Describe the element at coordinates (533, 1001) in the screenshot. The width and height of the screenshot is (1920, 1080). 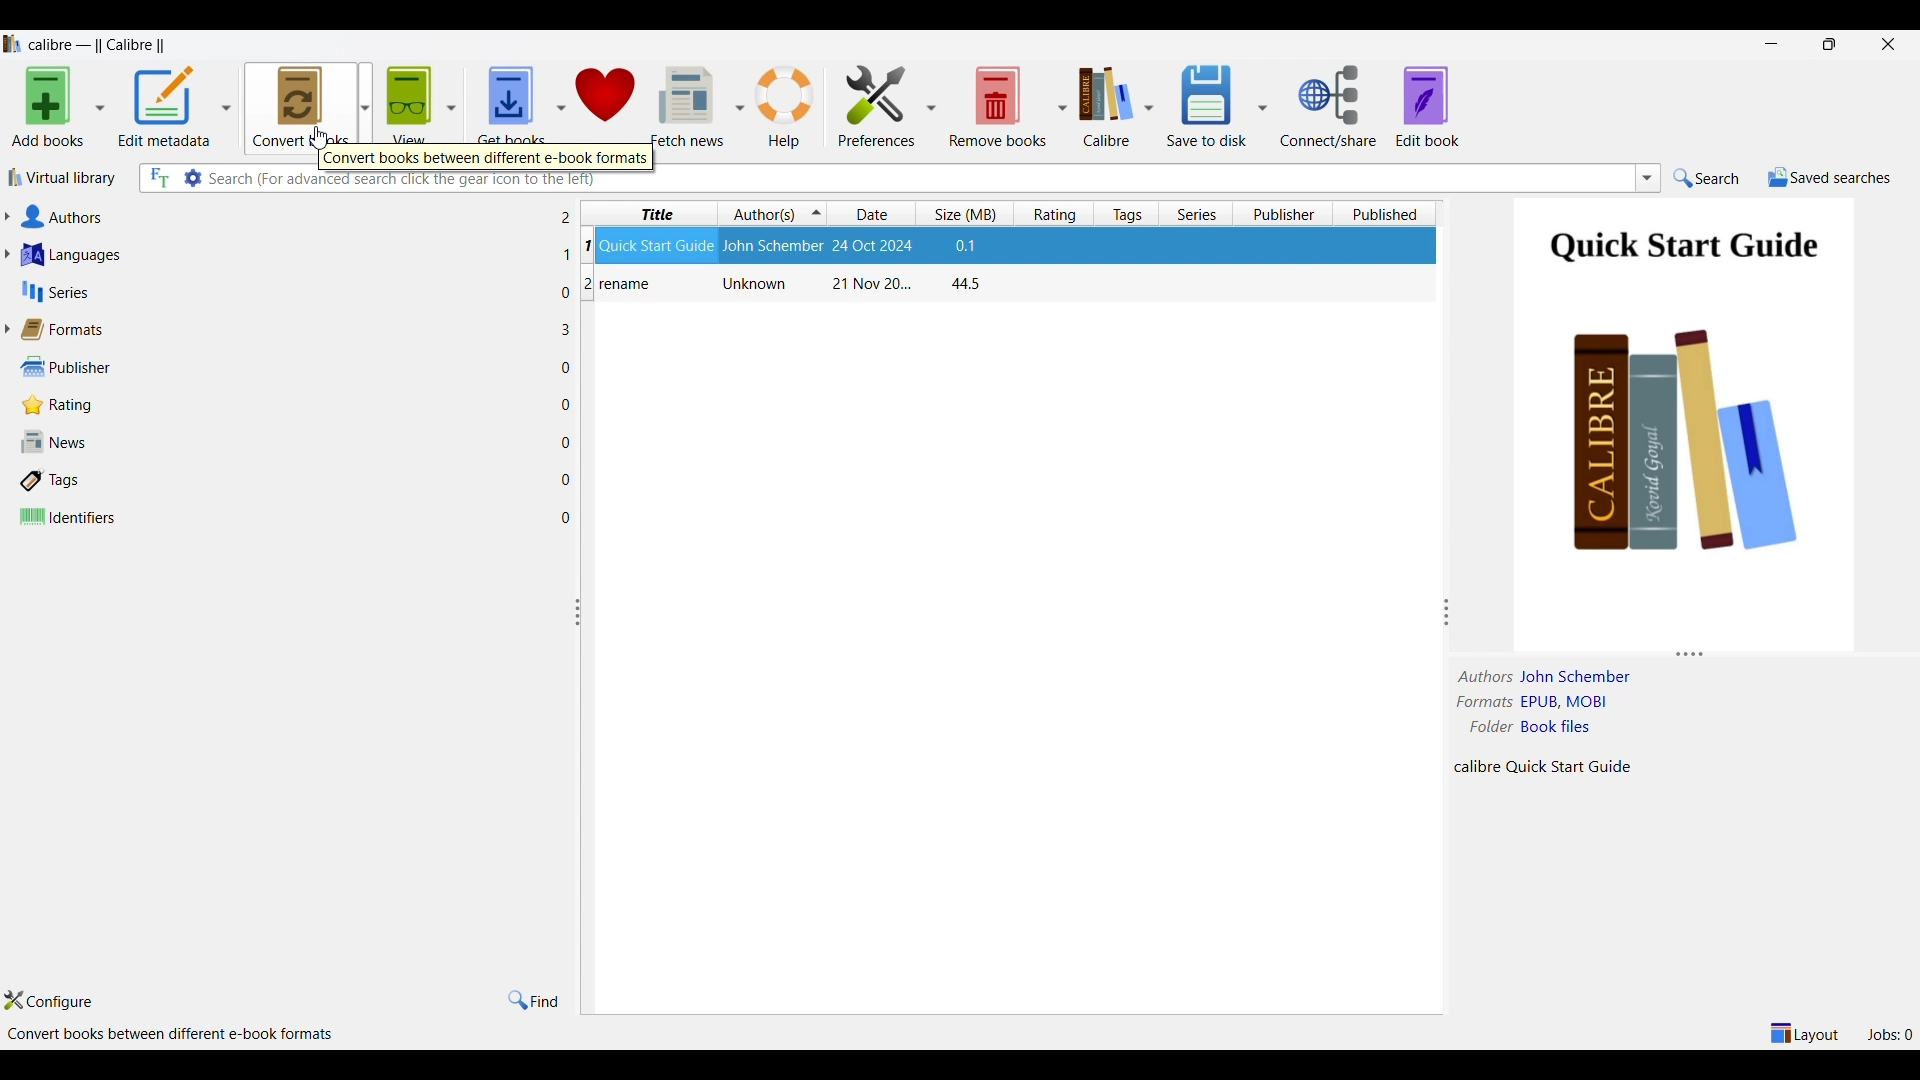
I see `Find` at that location.